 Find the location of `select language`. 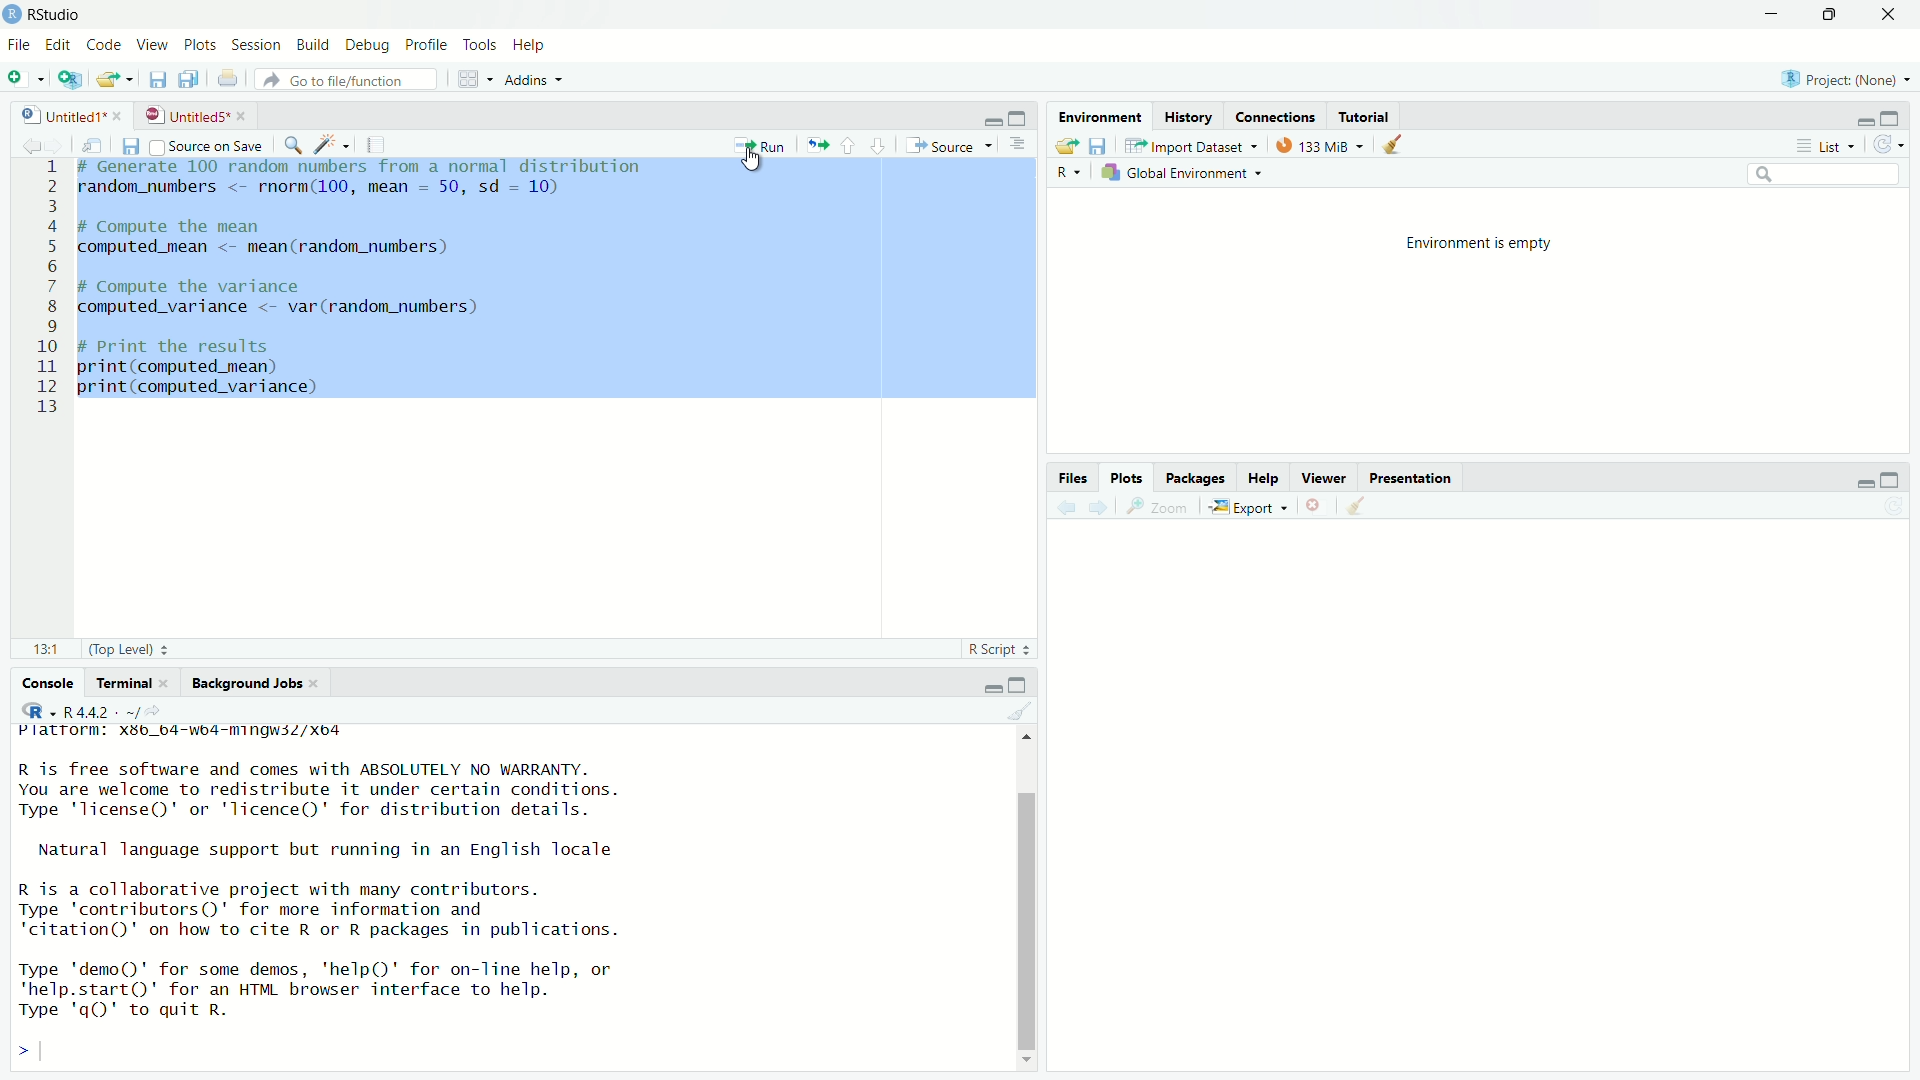

select language is located at coordinates (1066, 174).